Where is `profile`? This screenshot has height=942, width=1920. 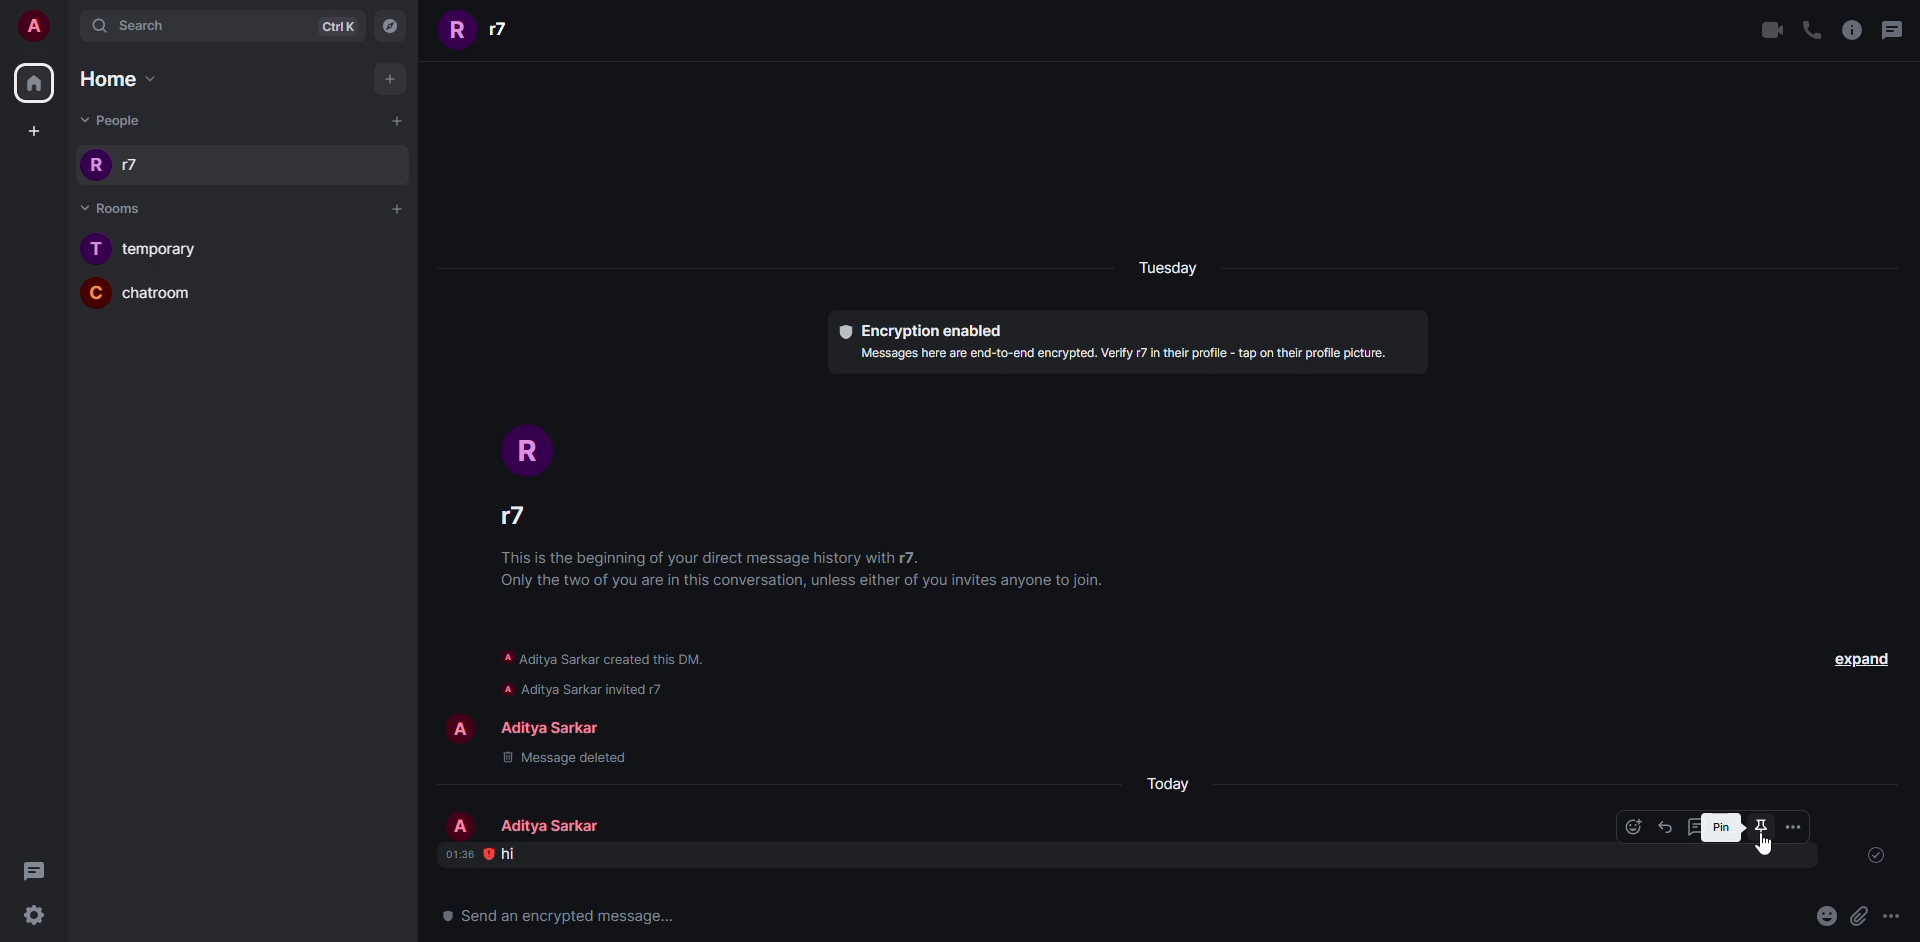
profile is located at coordinates (460, 730).